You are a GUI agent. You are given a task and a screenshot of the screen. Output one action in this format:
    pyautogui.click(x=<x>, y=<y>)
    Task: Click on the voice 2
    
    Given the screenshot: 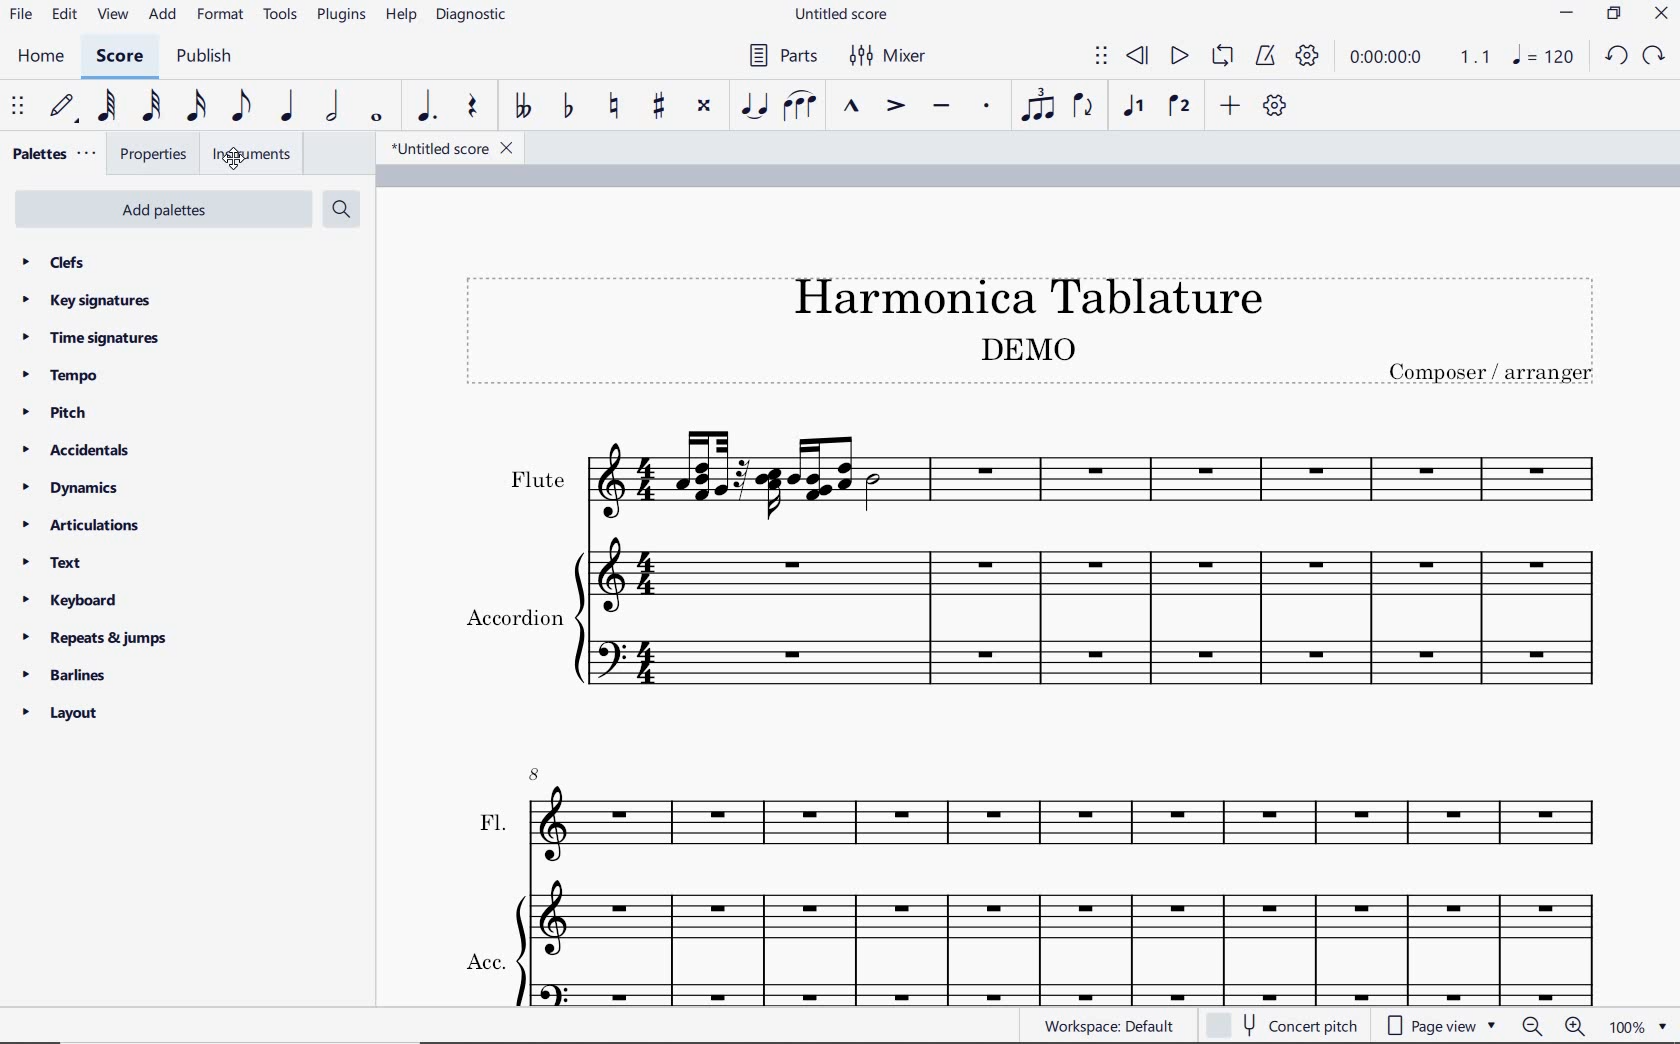 What is the action you would take?
    pyautogui.click(x=1179, y=107)
    